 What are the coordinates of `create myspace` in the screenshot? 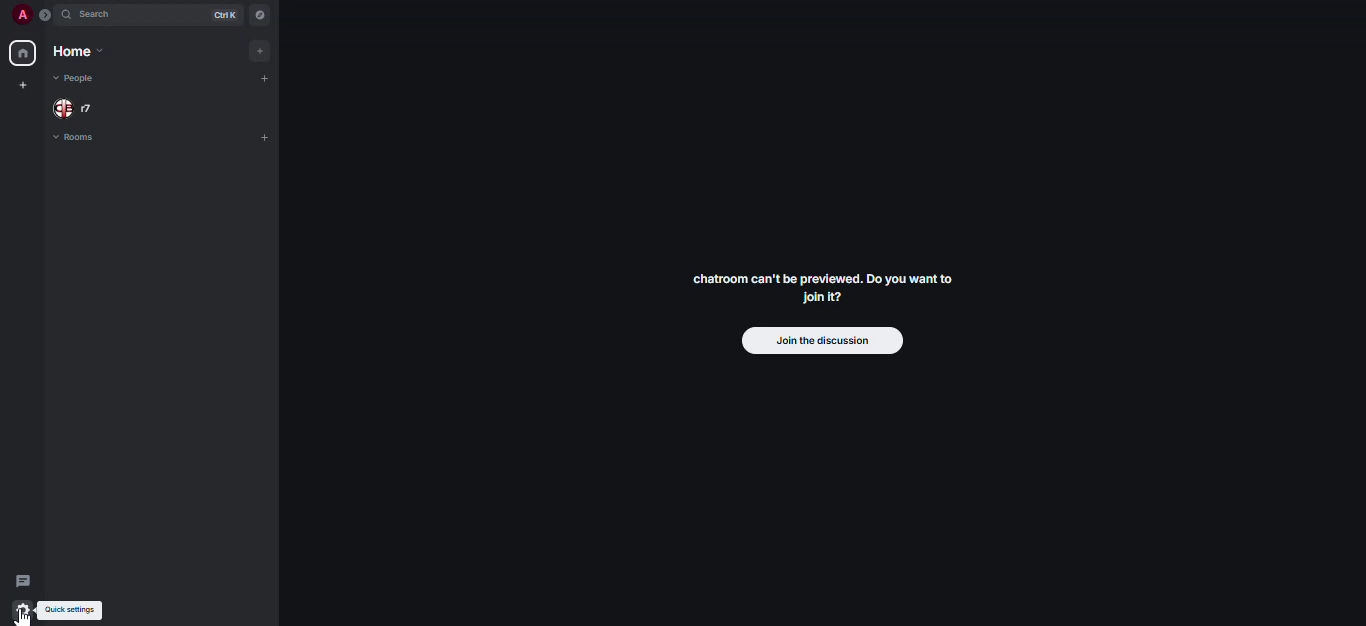 It's located at (25, 85).